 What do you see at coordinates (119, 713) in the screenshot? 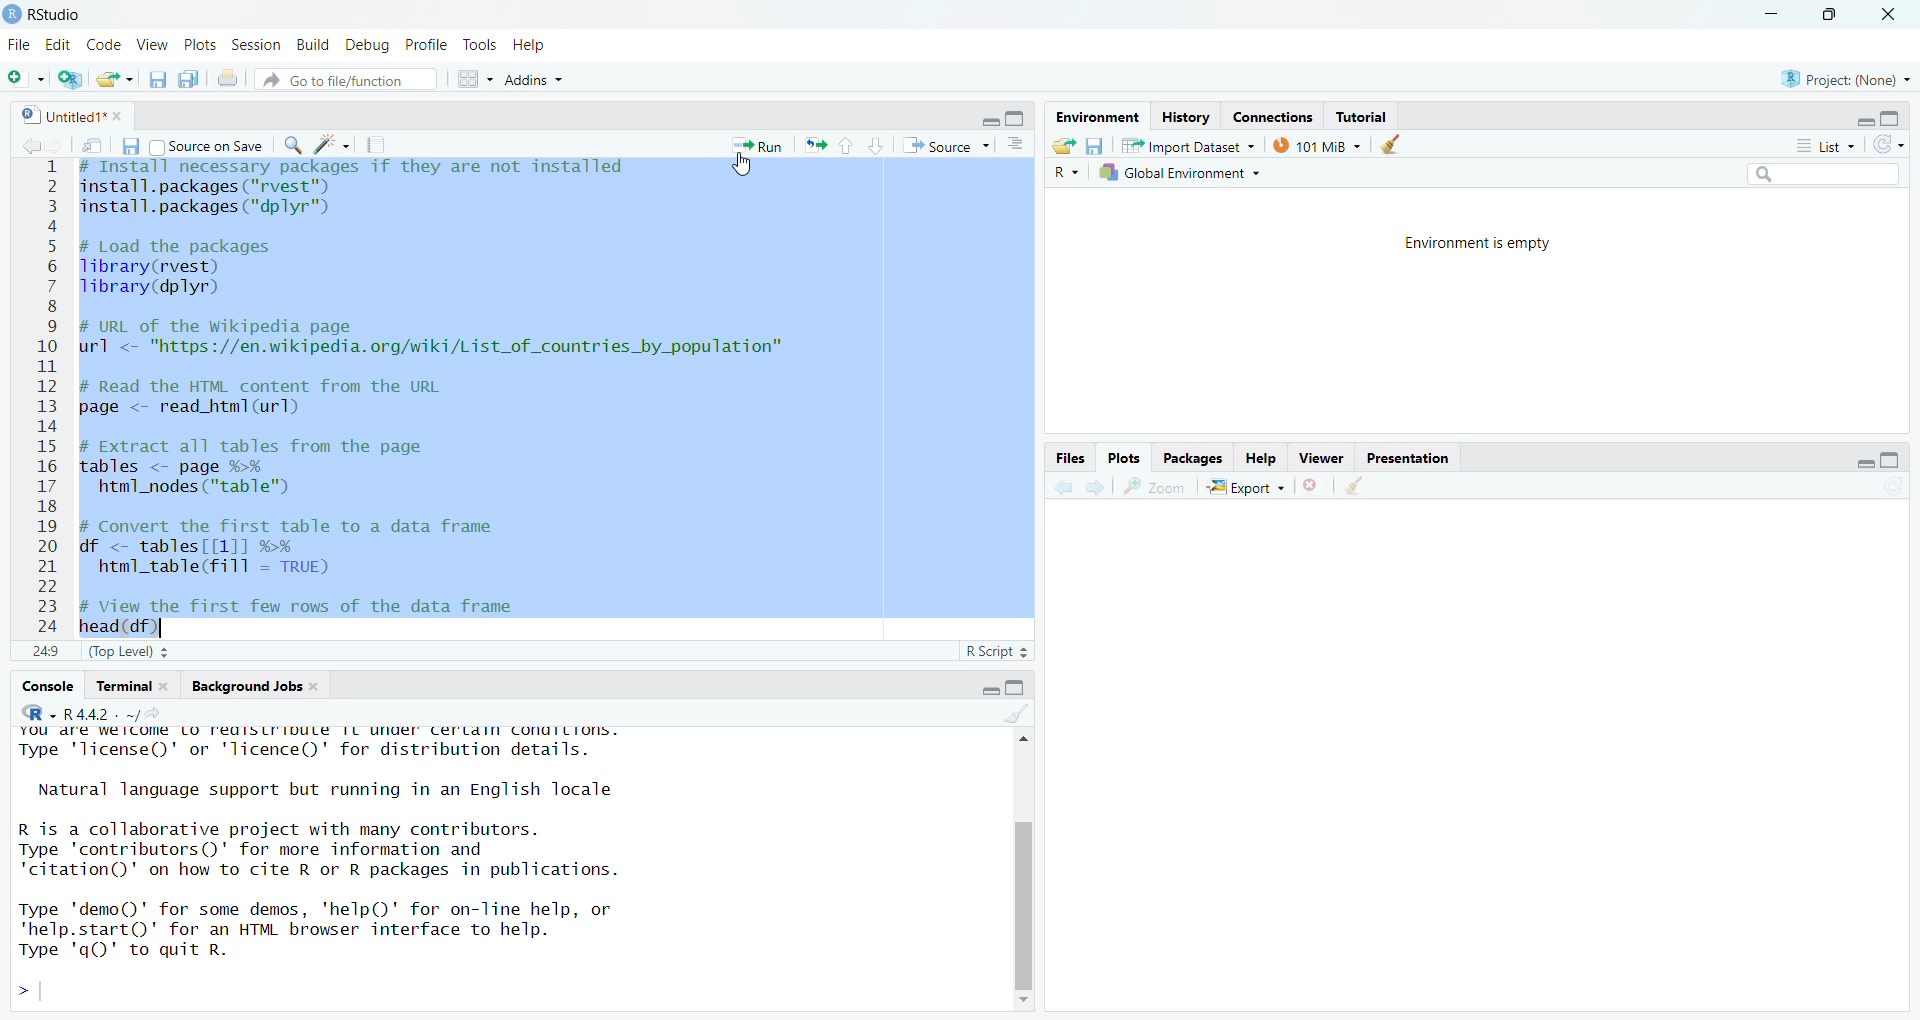
I see `R 4.4.2 .~/` at bounding box center [119, 713].